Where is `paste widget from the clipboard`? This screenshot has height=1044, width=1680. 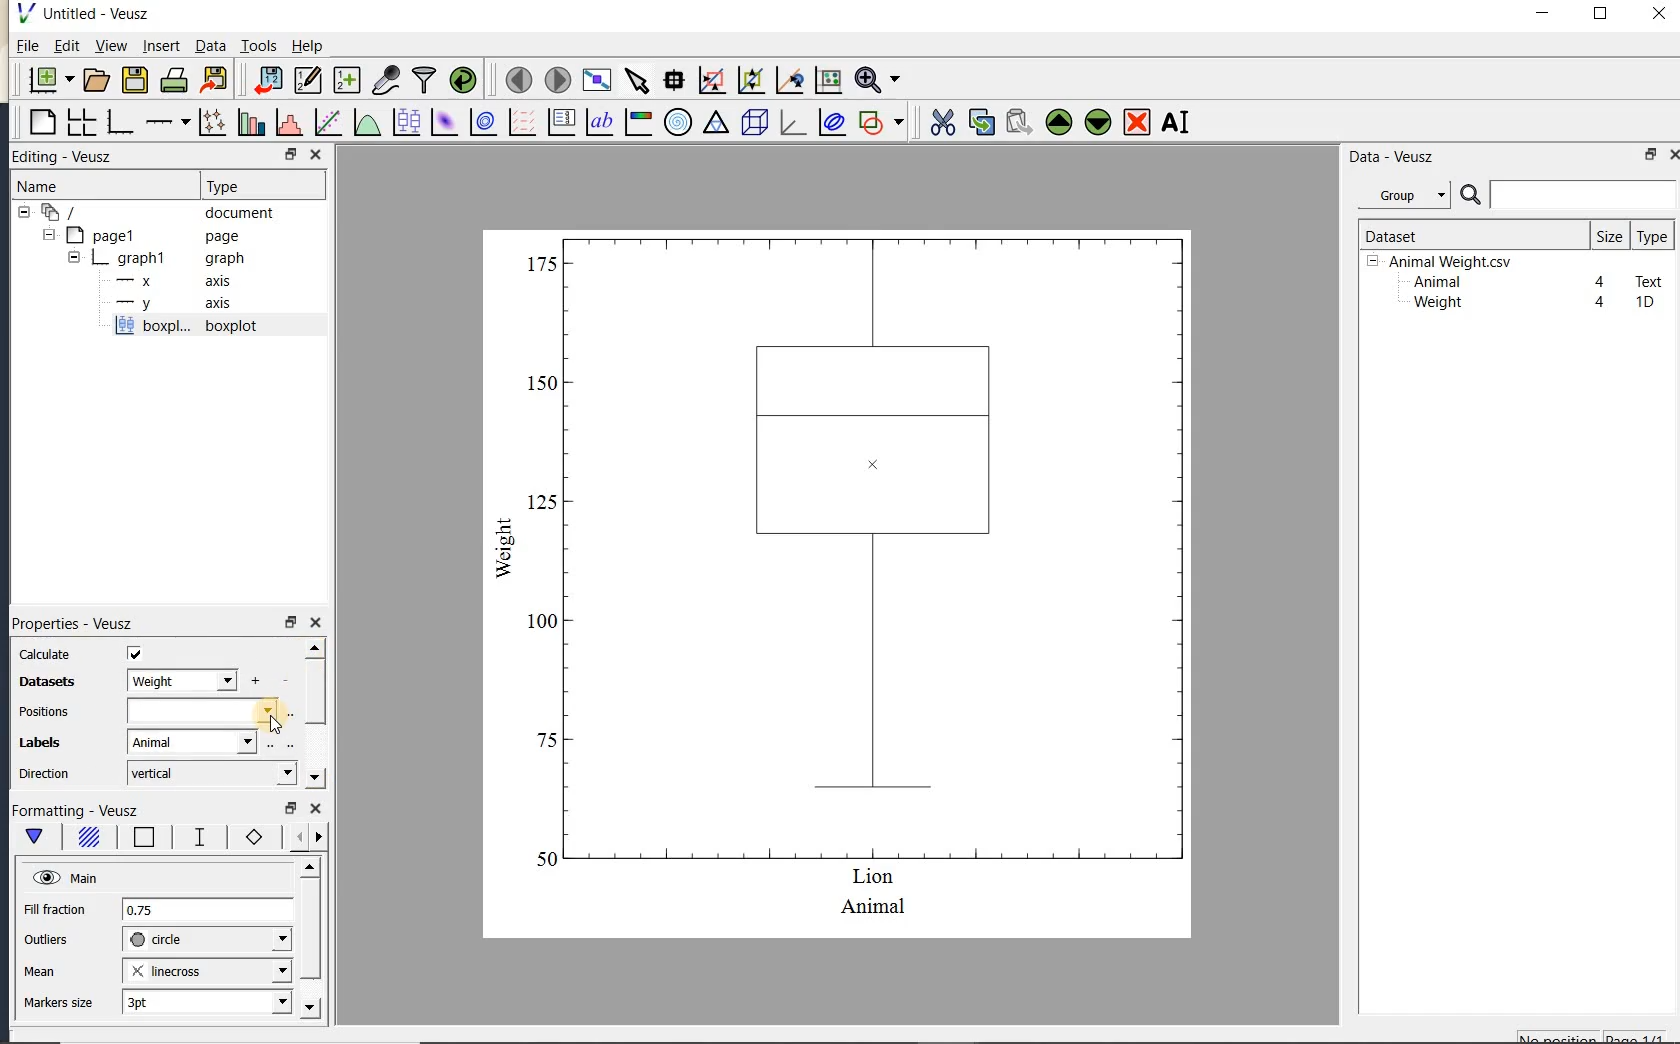 paste widget from the clipboard is located at coordinates (1019, 124).